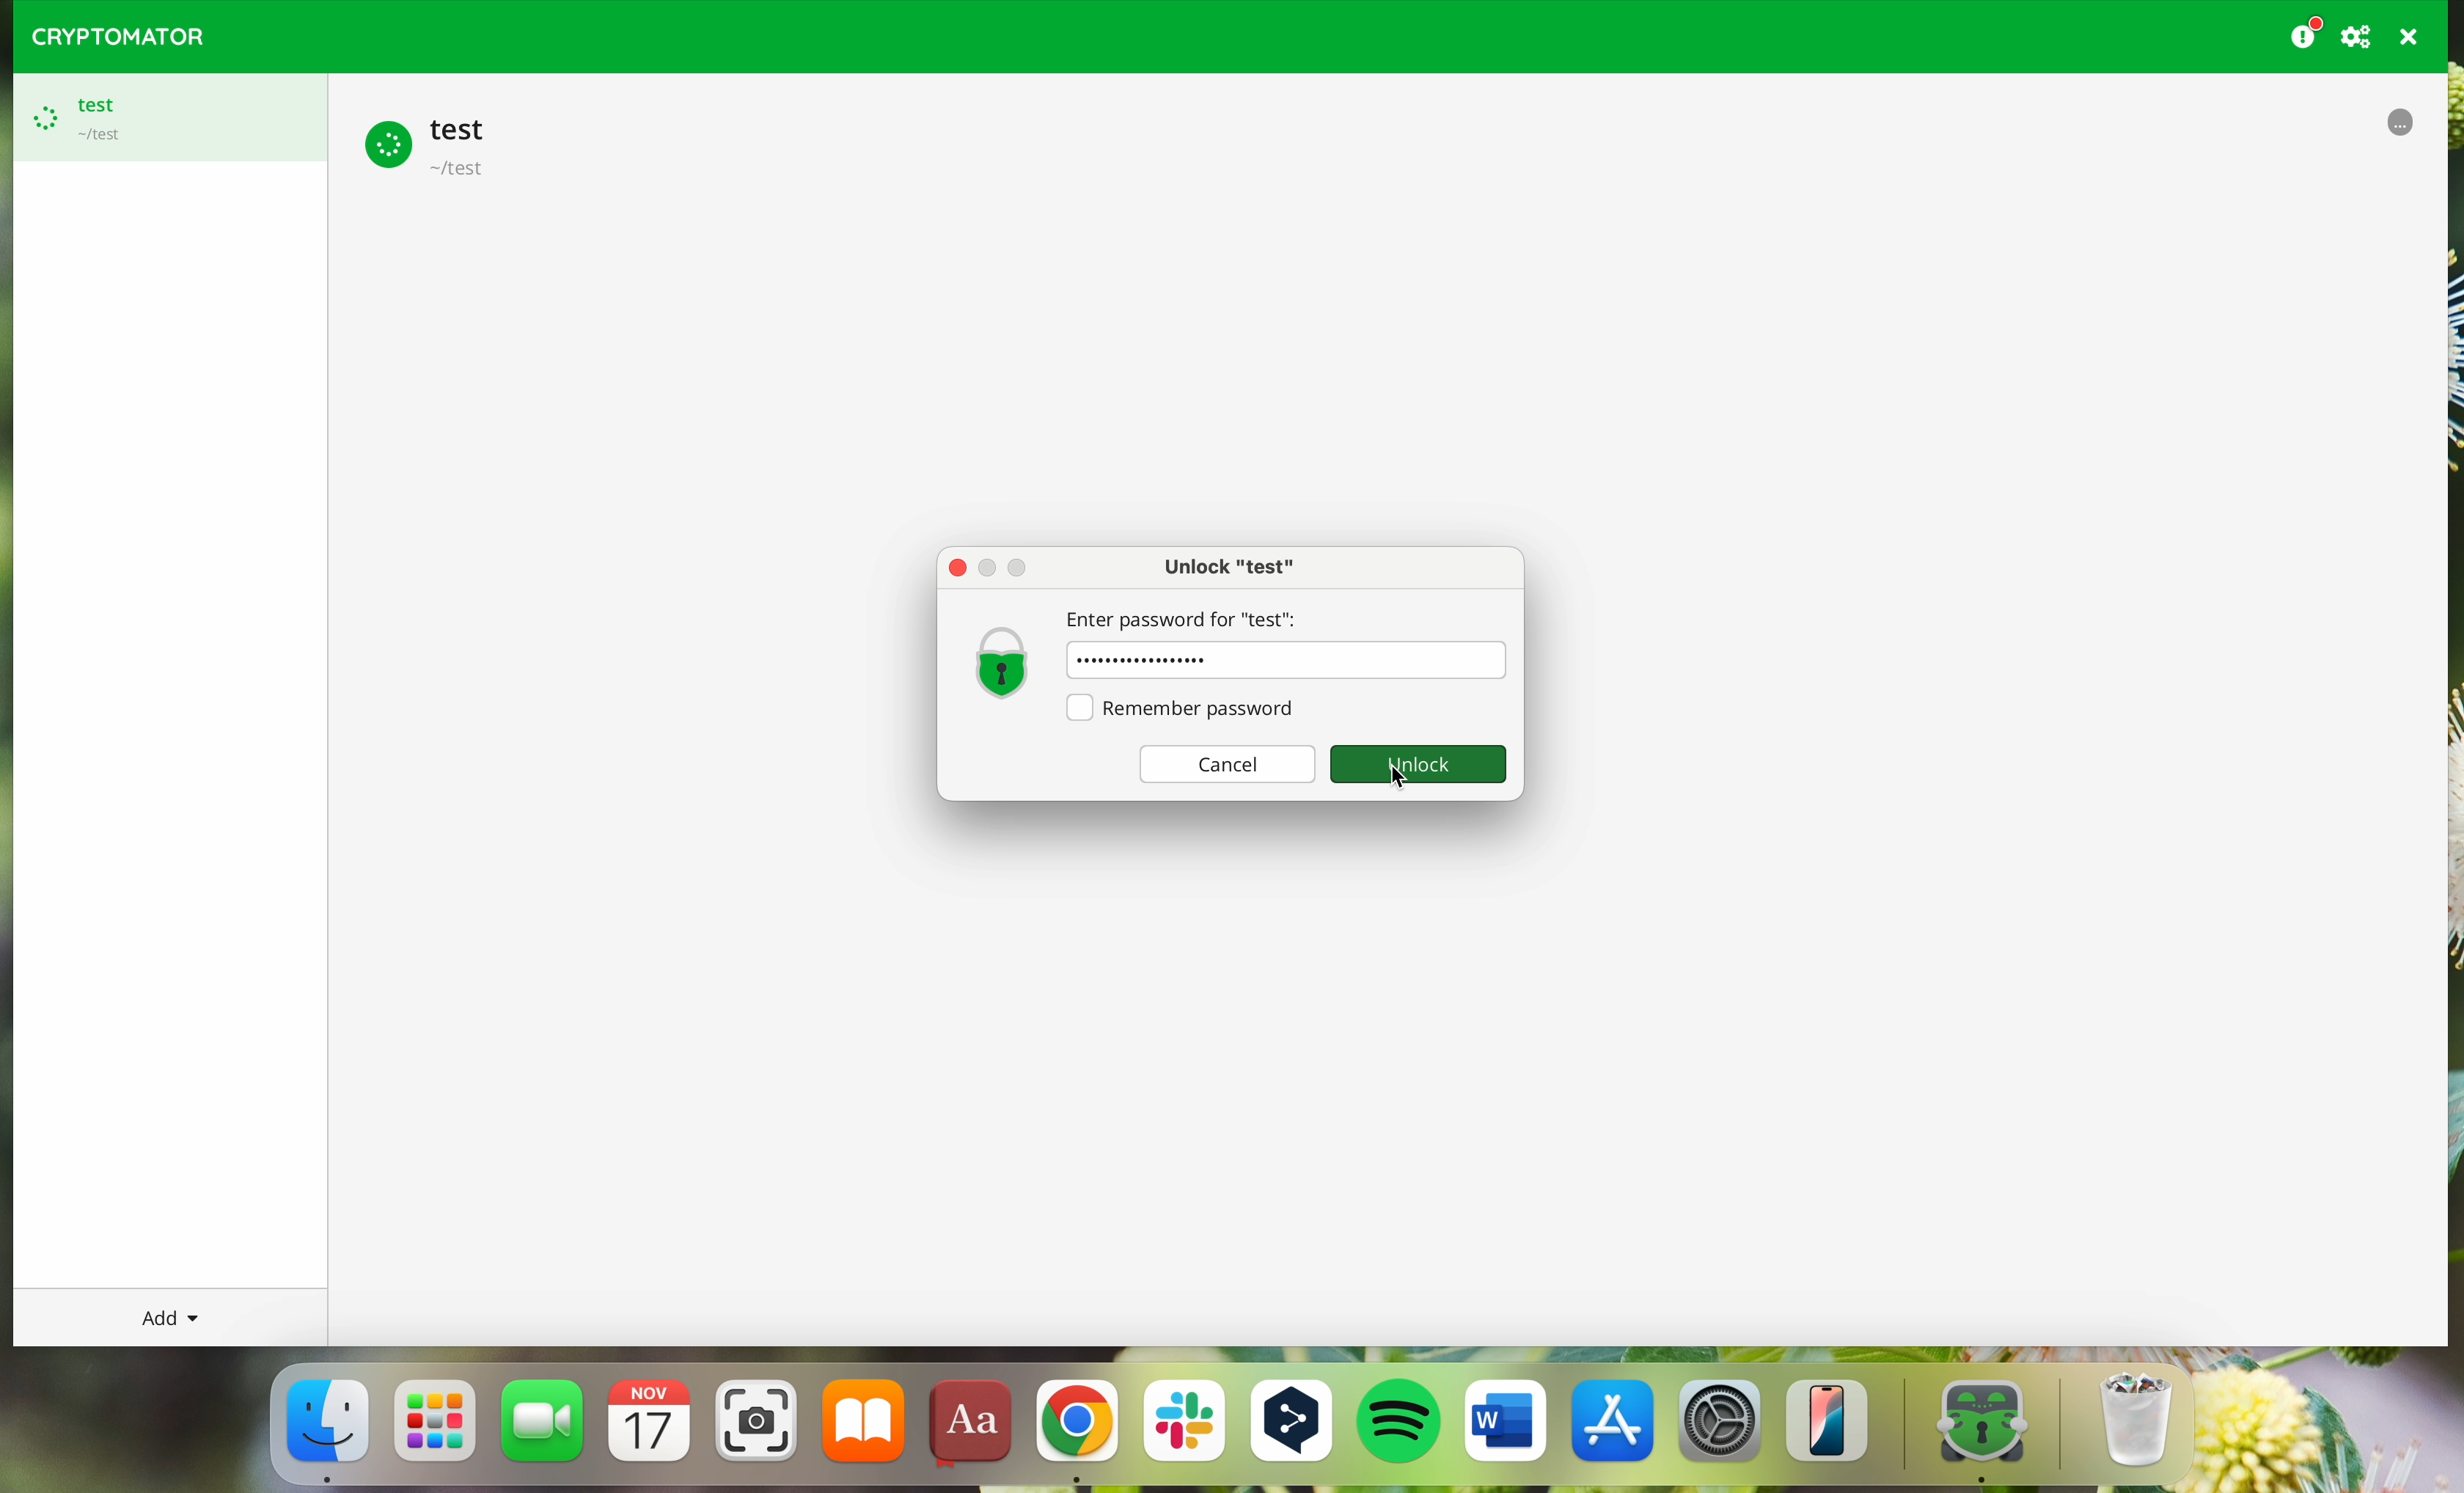  What do you see at coordinates (957, 567) in the screenshot?
I see `` at bounding box center [957, 567].